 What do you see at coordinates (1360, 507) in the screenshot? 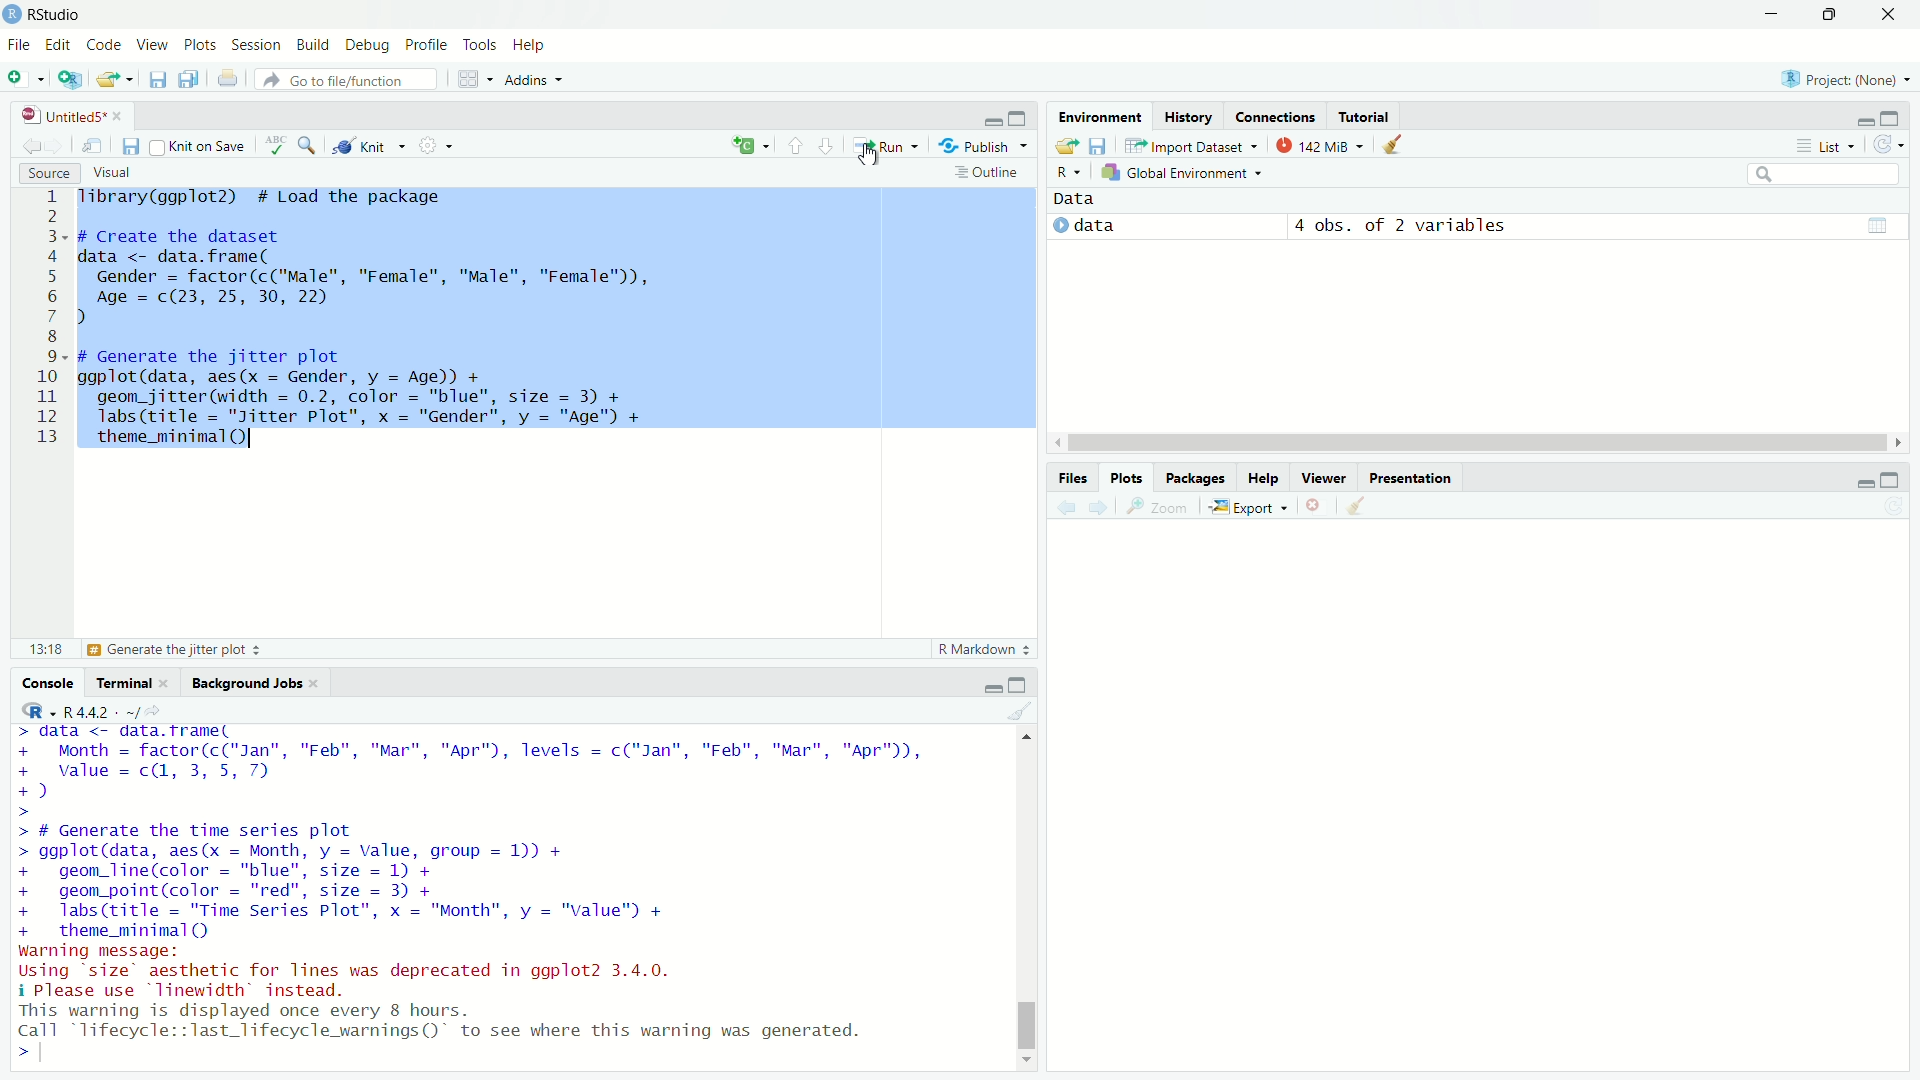
I see `clear all plots` at bounding box center [1360, 507].